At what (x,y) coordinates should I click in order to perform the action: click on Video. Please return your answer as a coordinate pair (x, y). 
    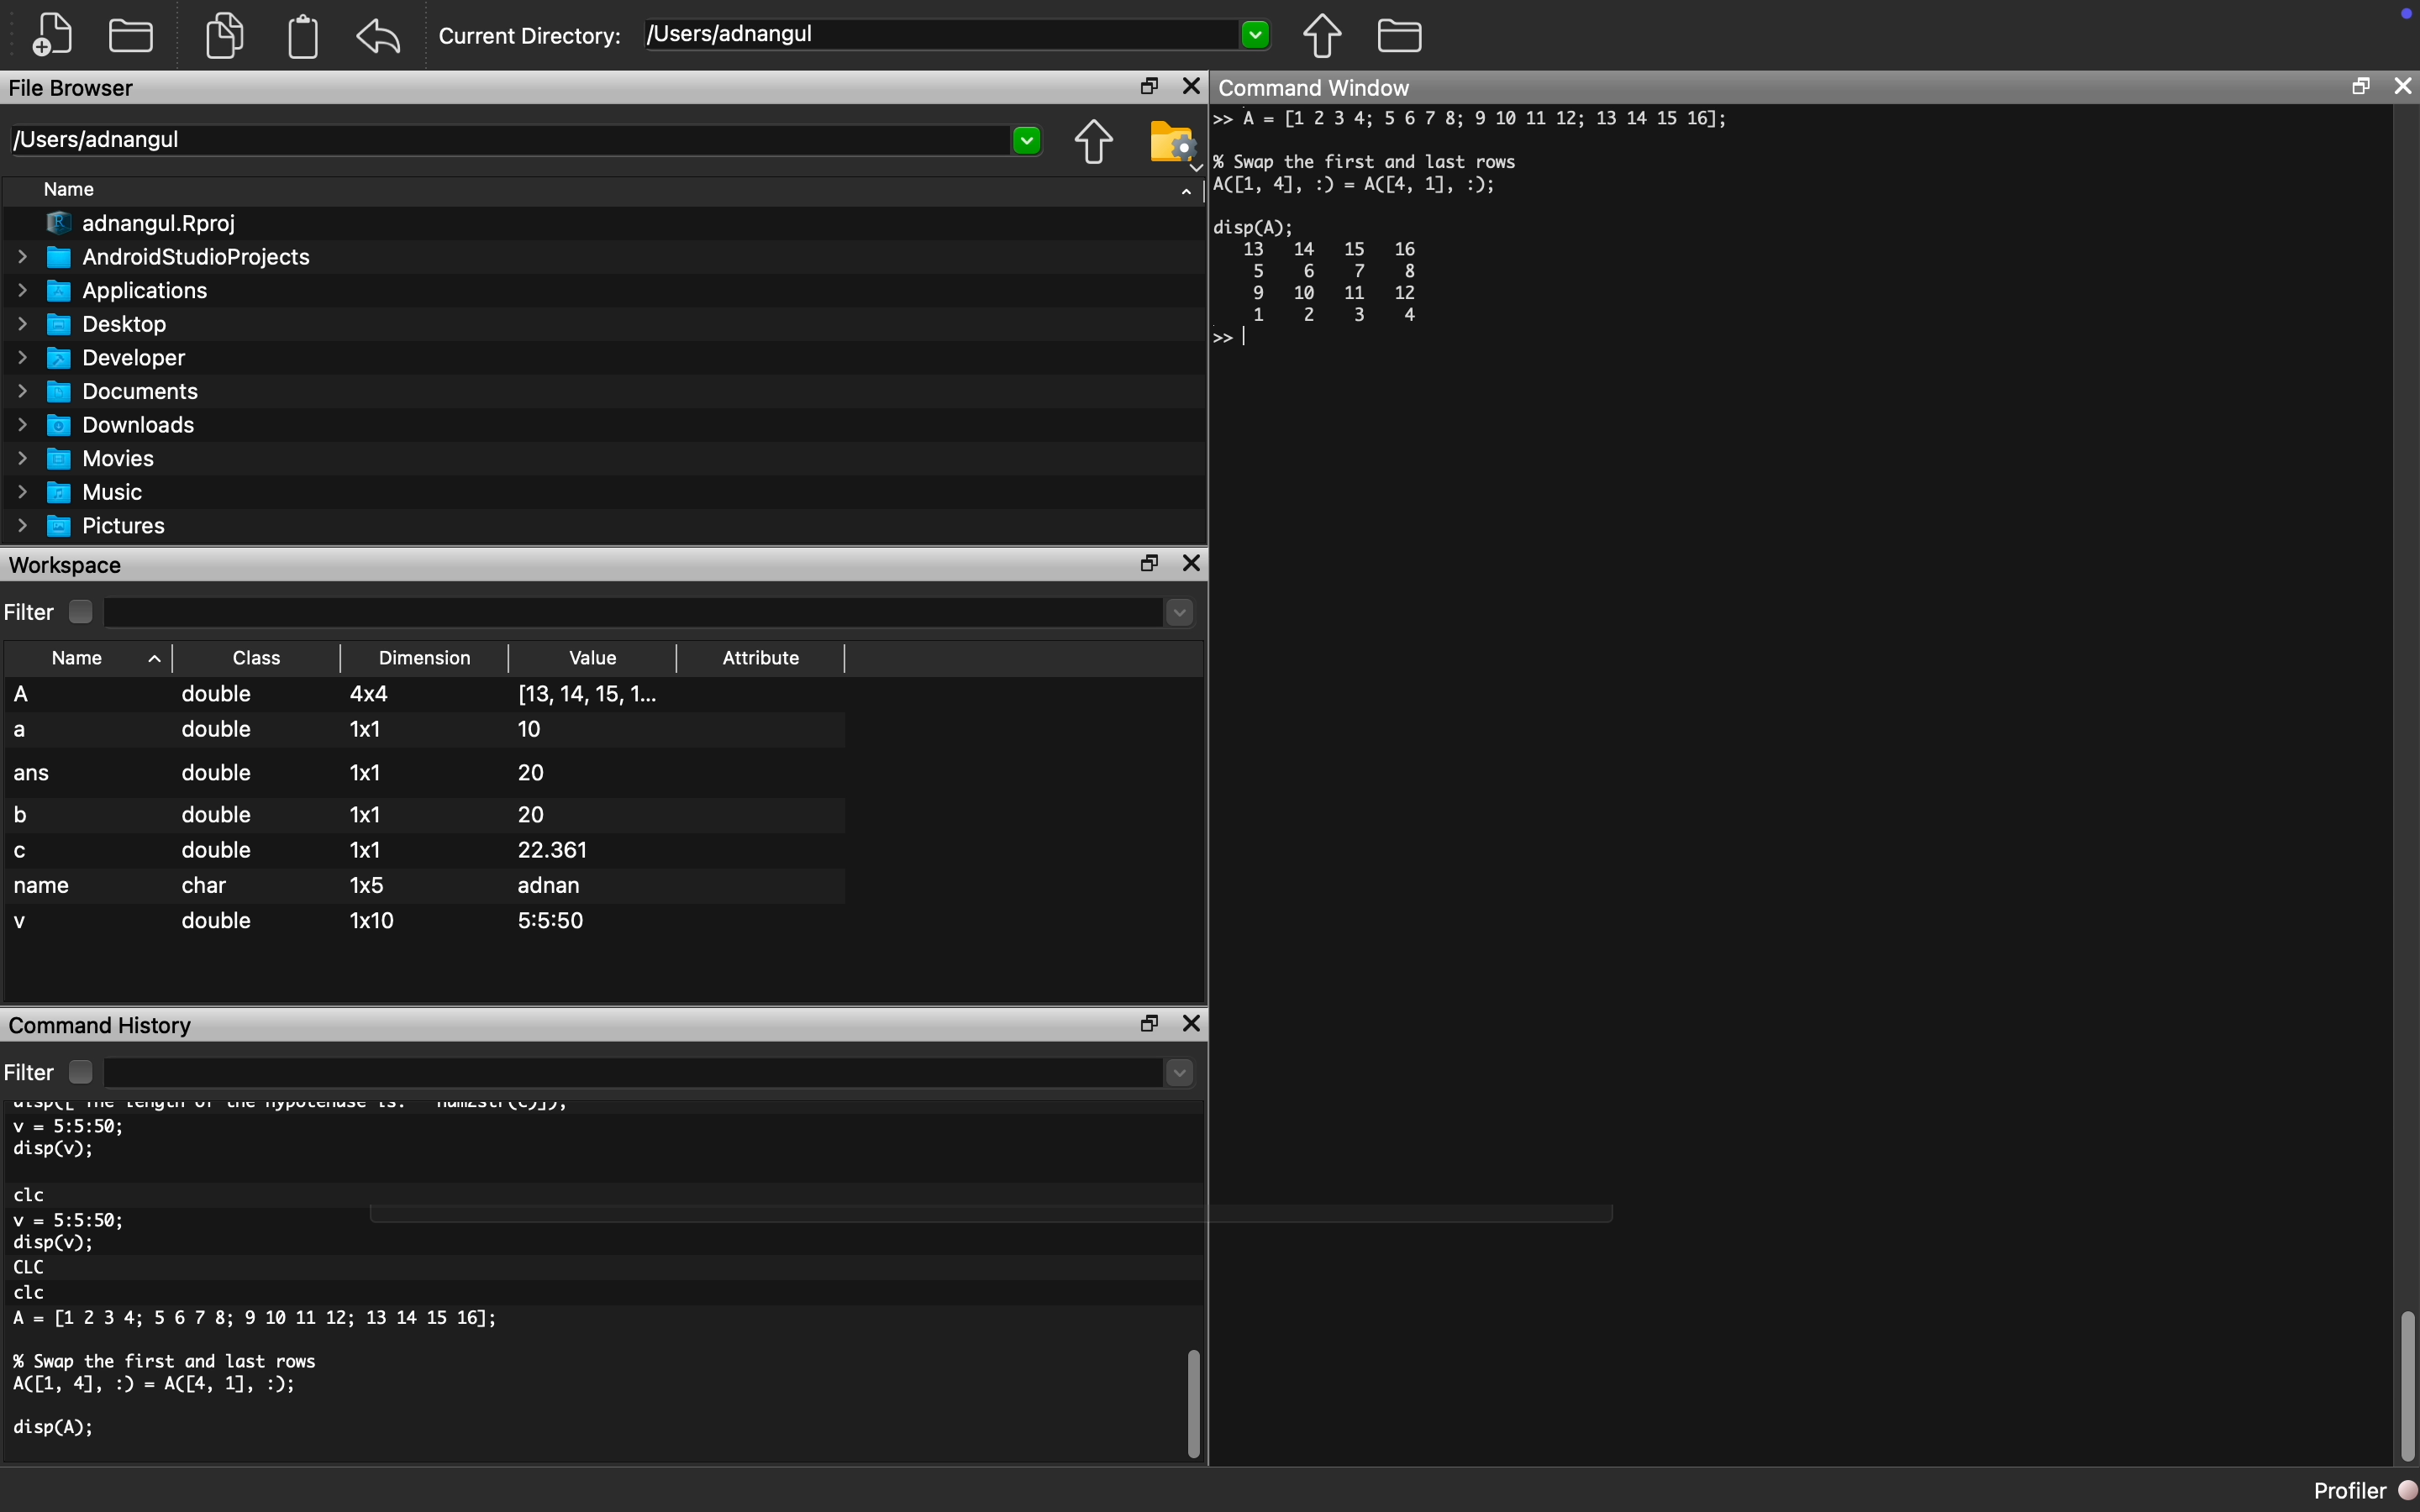
    Looking at the image, I should click on (608, 653).